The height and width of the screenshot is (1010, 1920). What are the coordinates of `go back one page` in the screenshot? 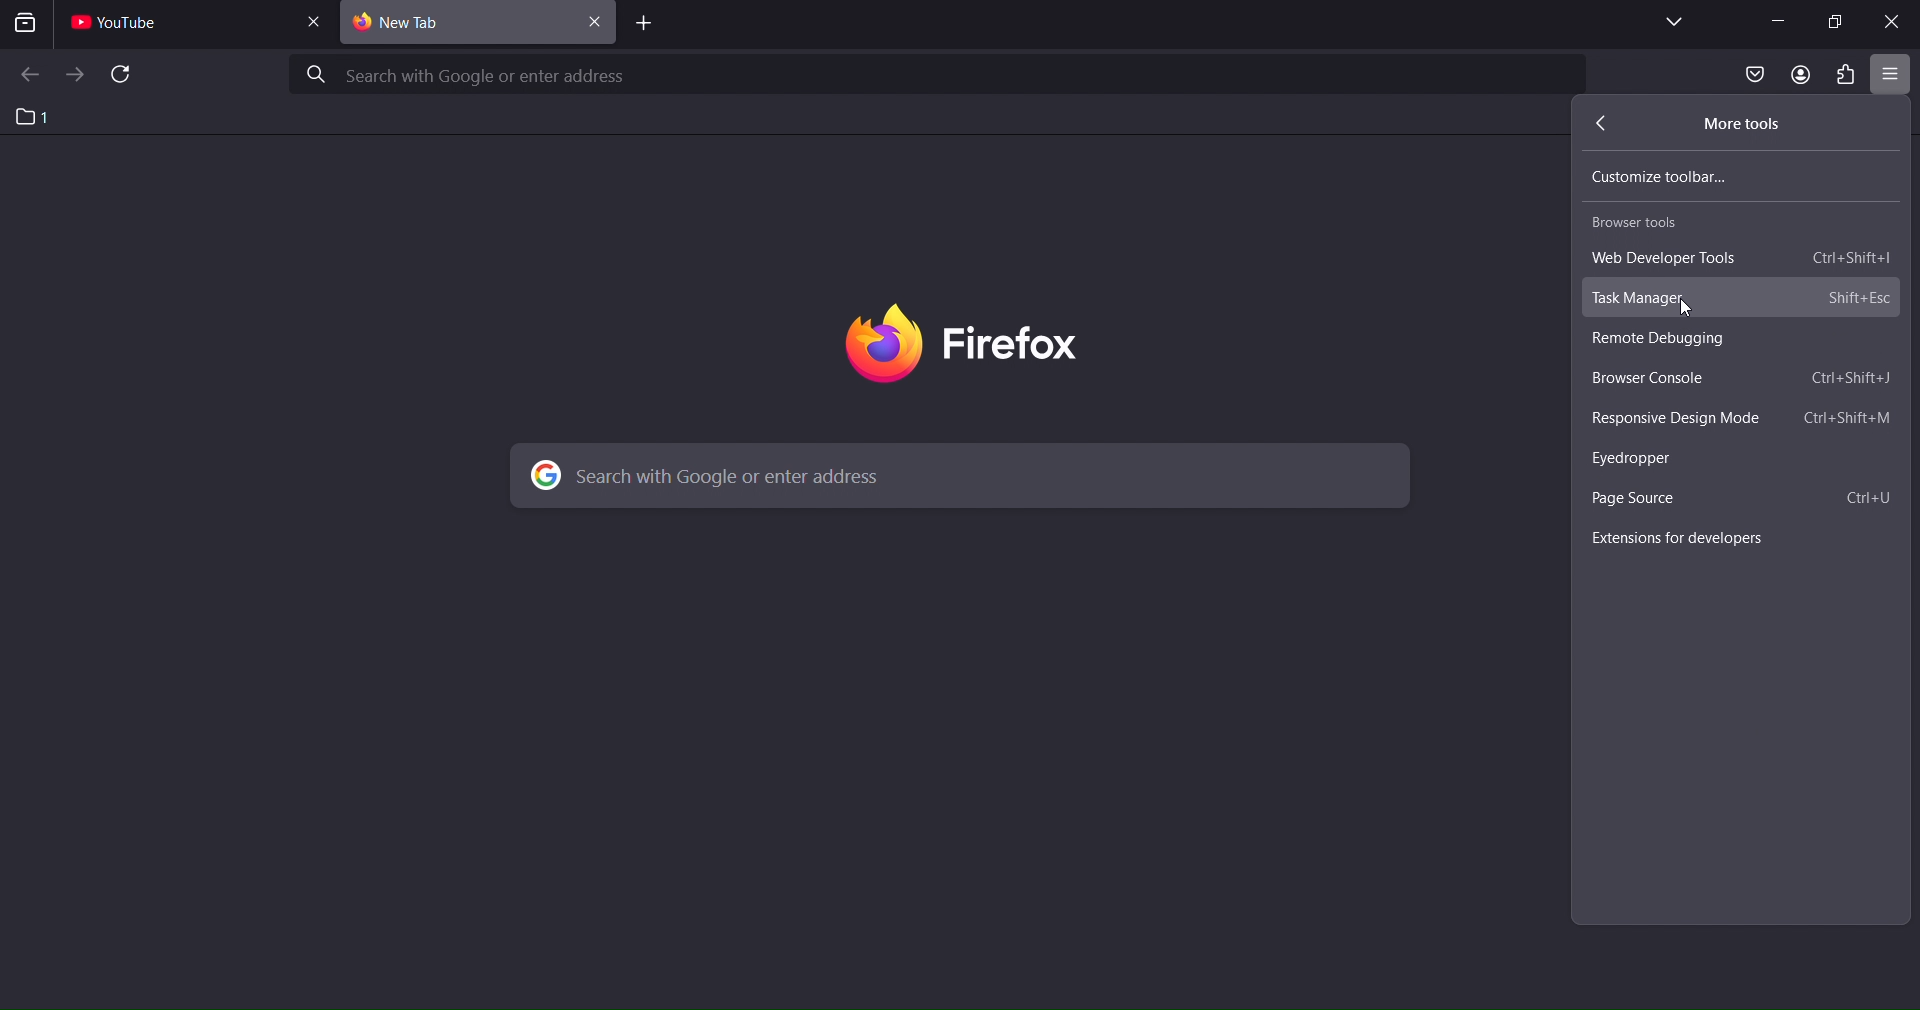 It's located at (28, 75).